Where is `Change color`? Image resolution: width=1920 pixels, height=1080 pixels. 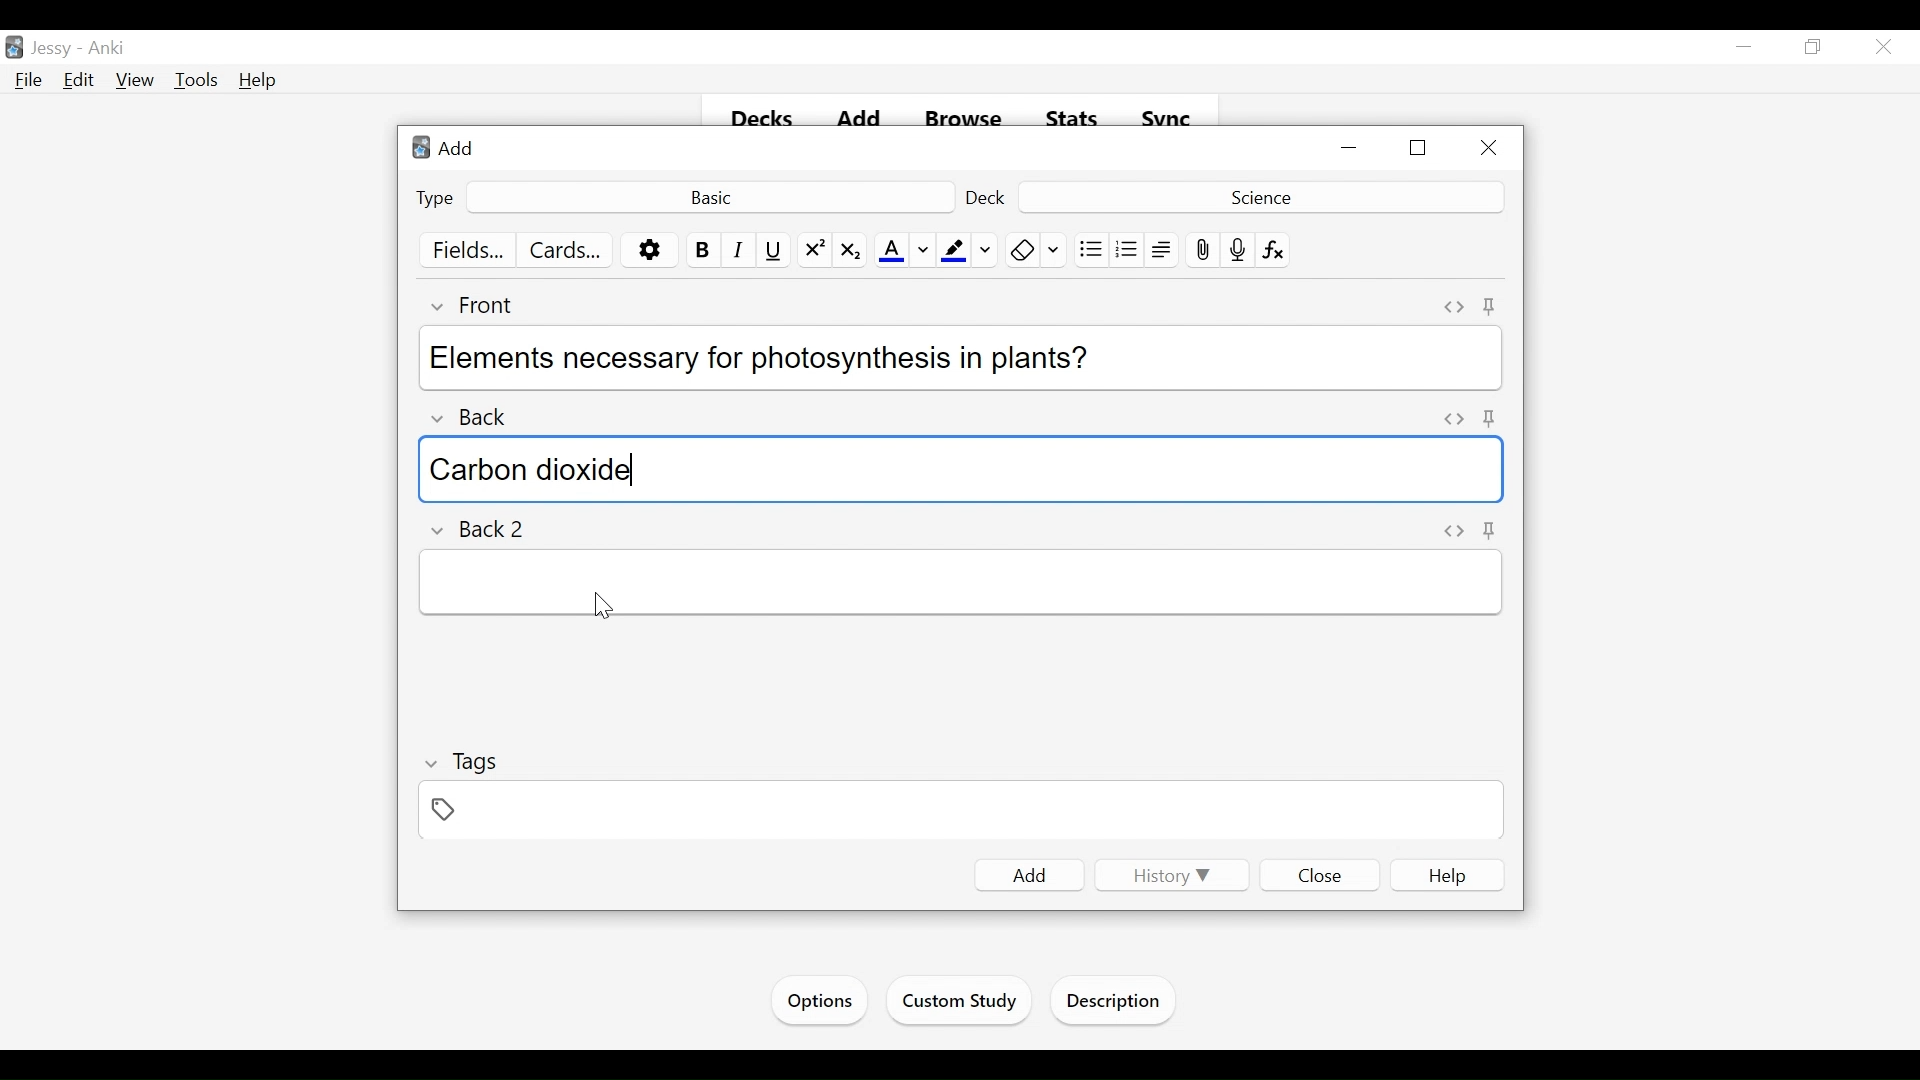 Change color is located at coordinates (1055, 250).